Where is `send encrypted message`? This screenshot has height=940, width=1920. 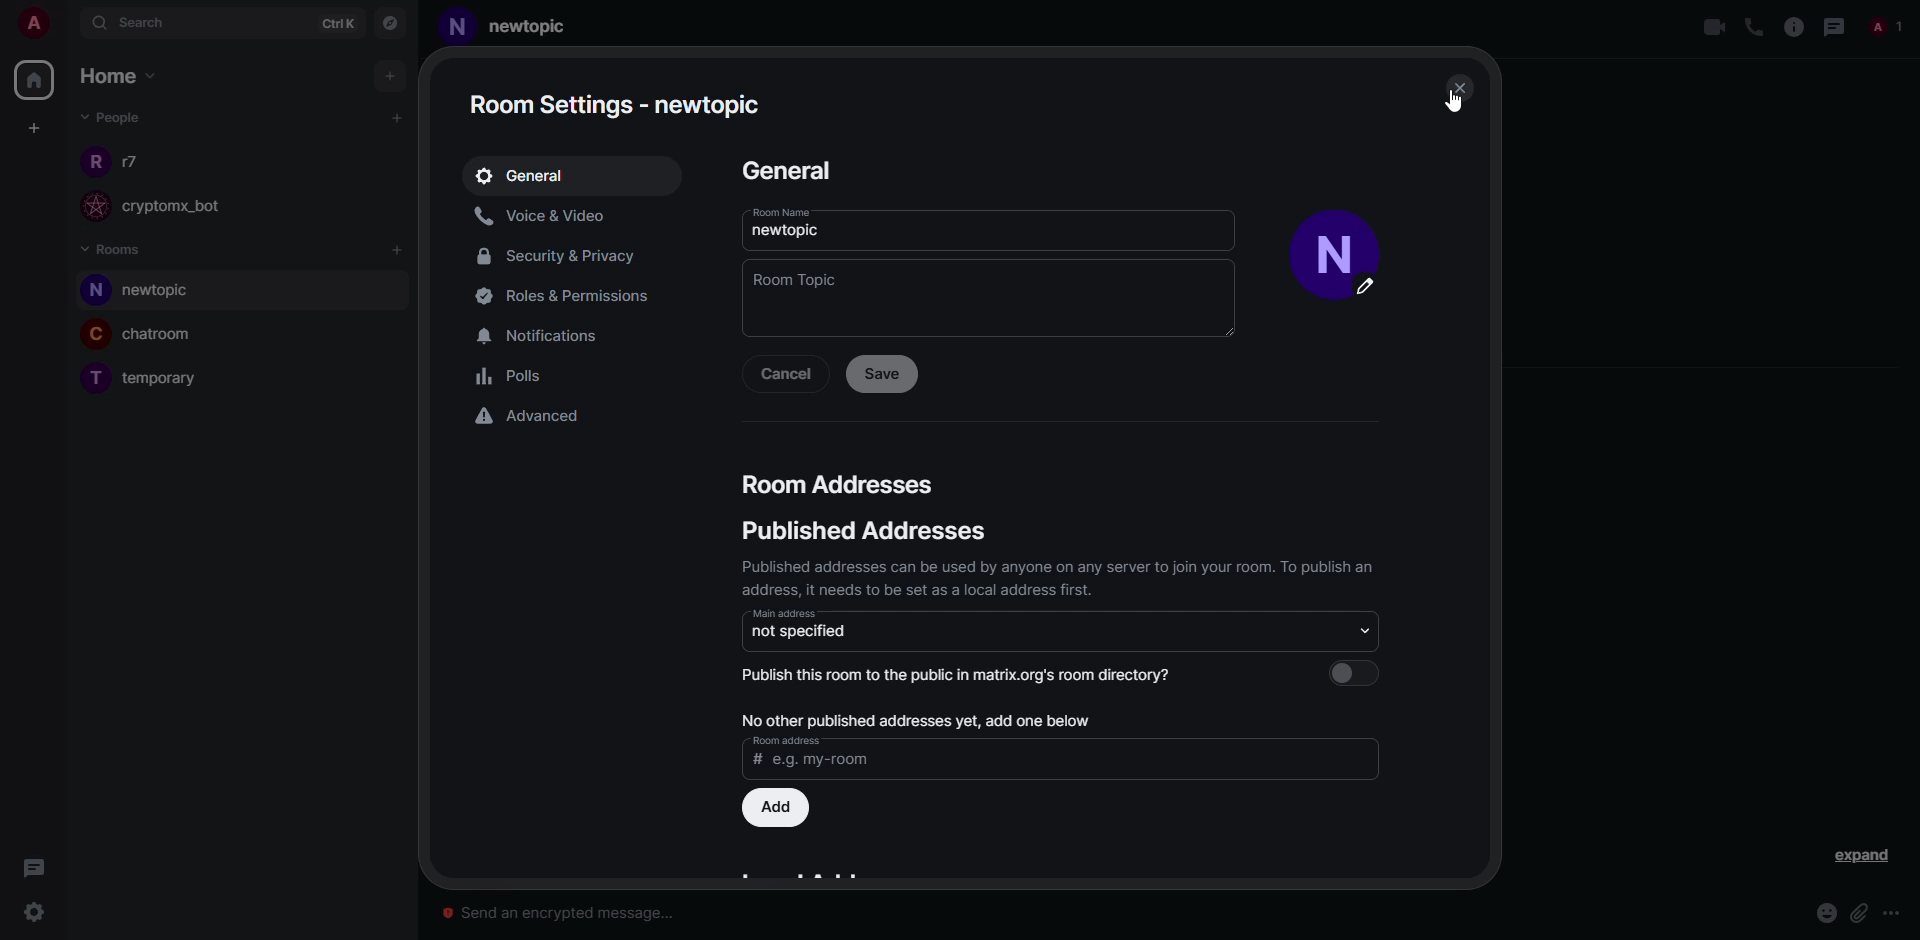 send encrypted message is located at coordinates (562, 908).